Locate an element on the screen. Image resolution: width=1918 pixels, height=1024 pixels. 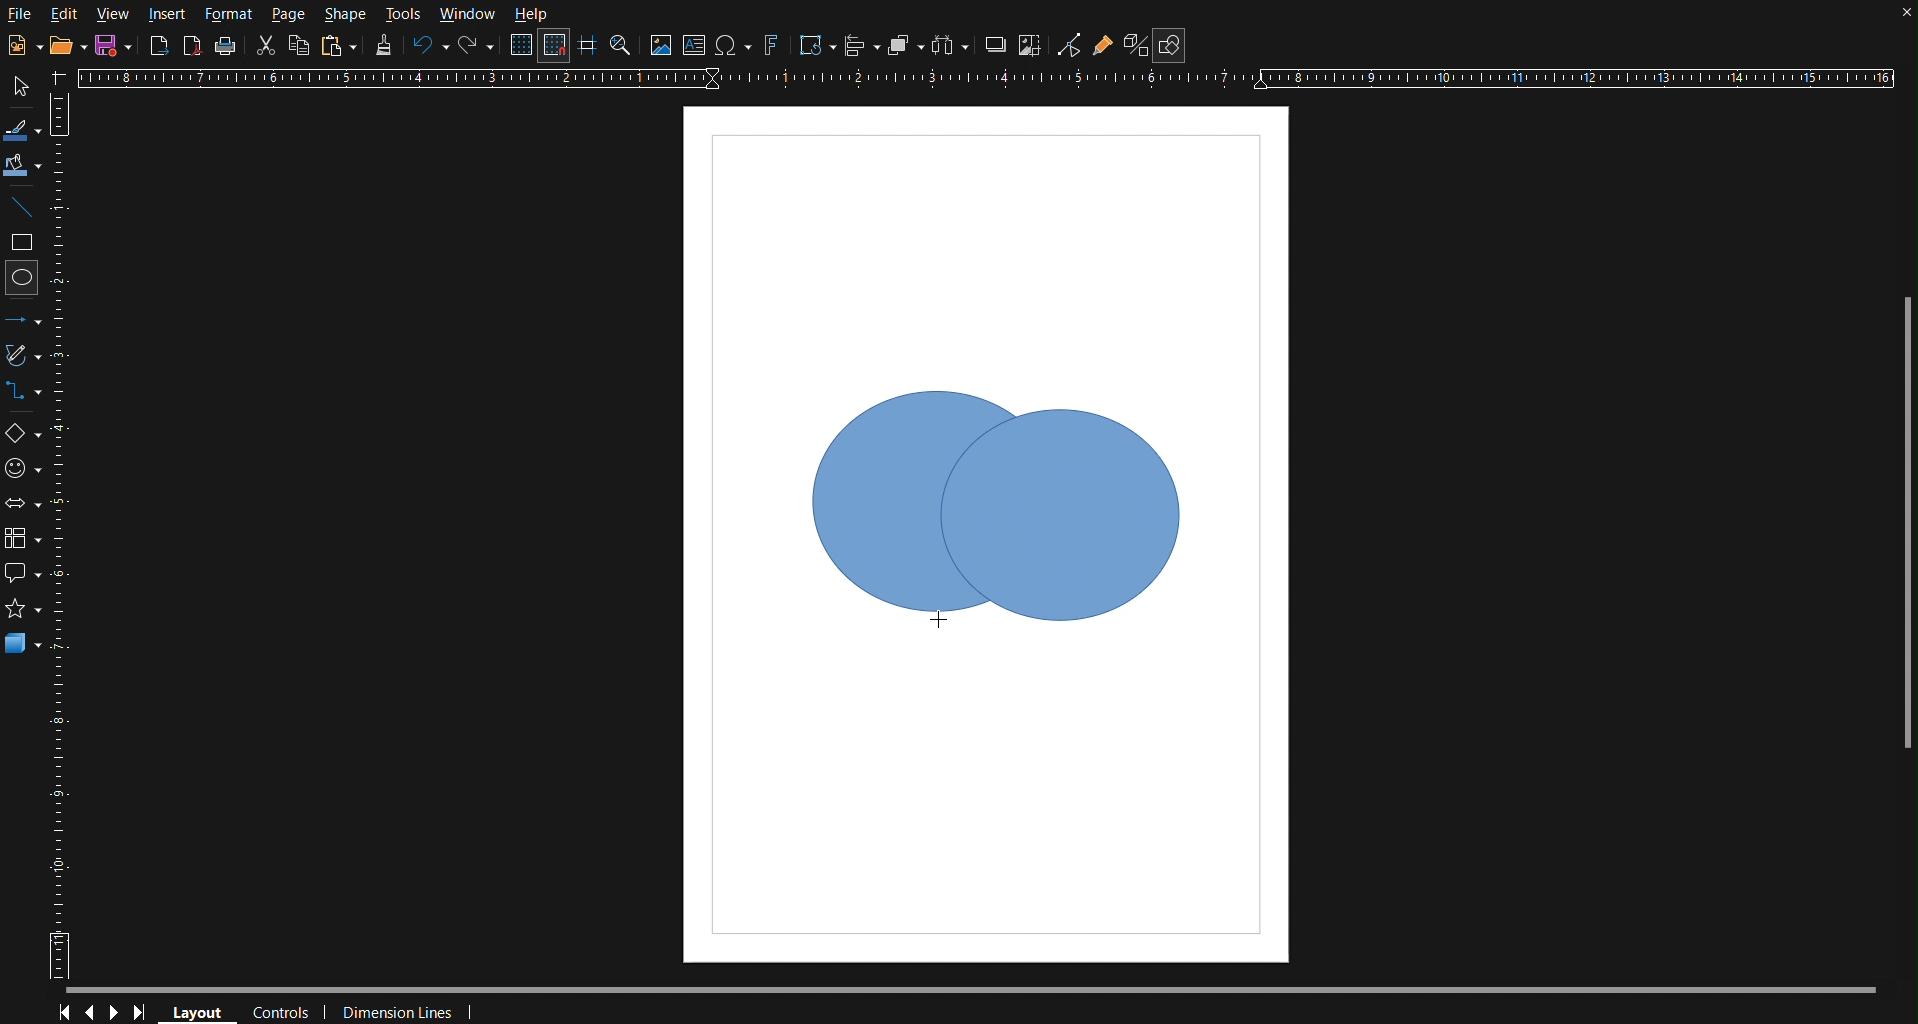
Zoom and Pan is located at coordinates (621, 48).